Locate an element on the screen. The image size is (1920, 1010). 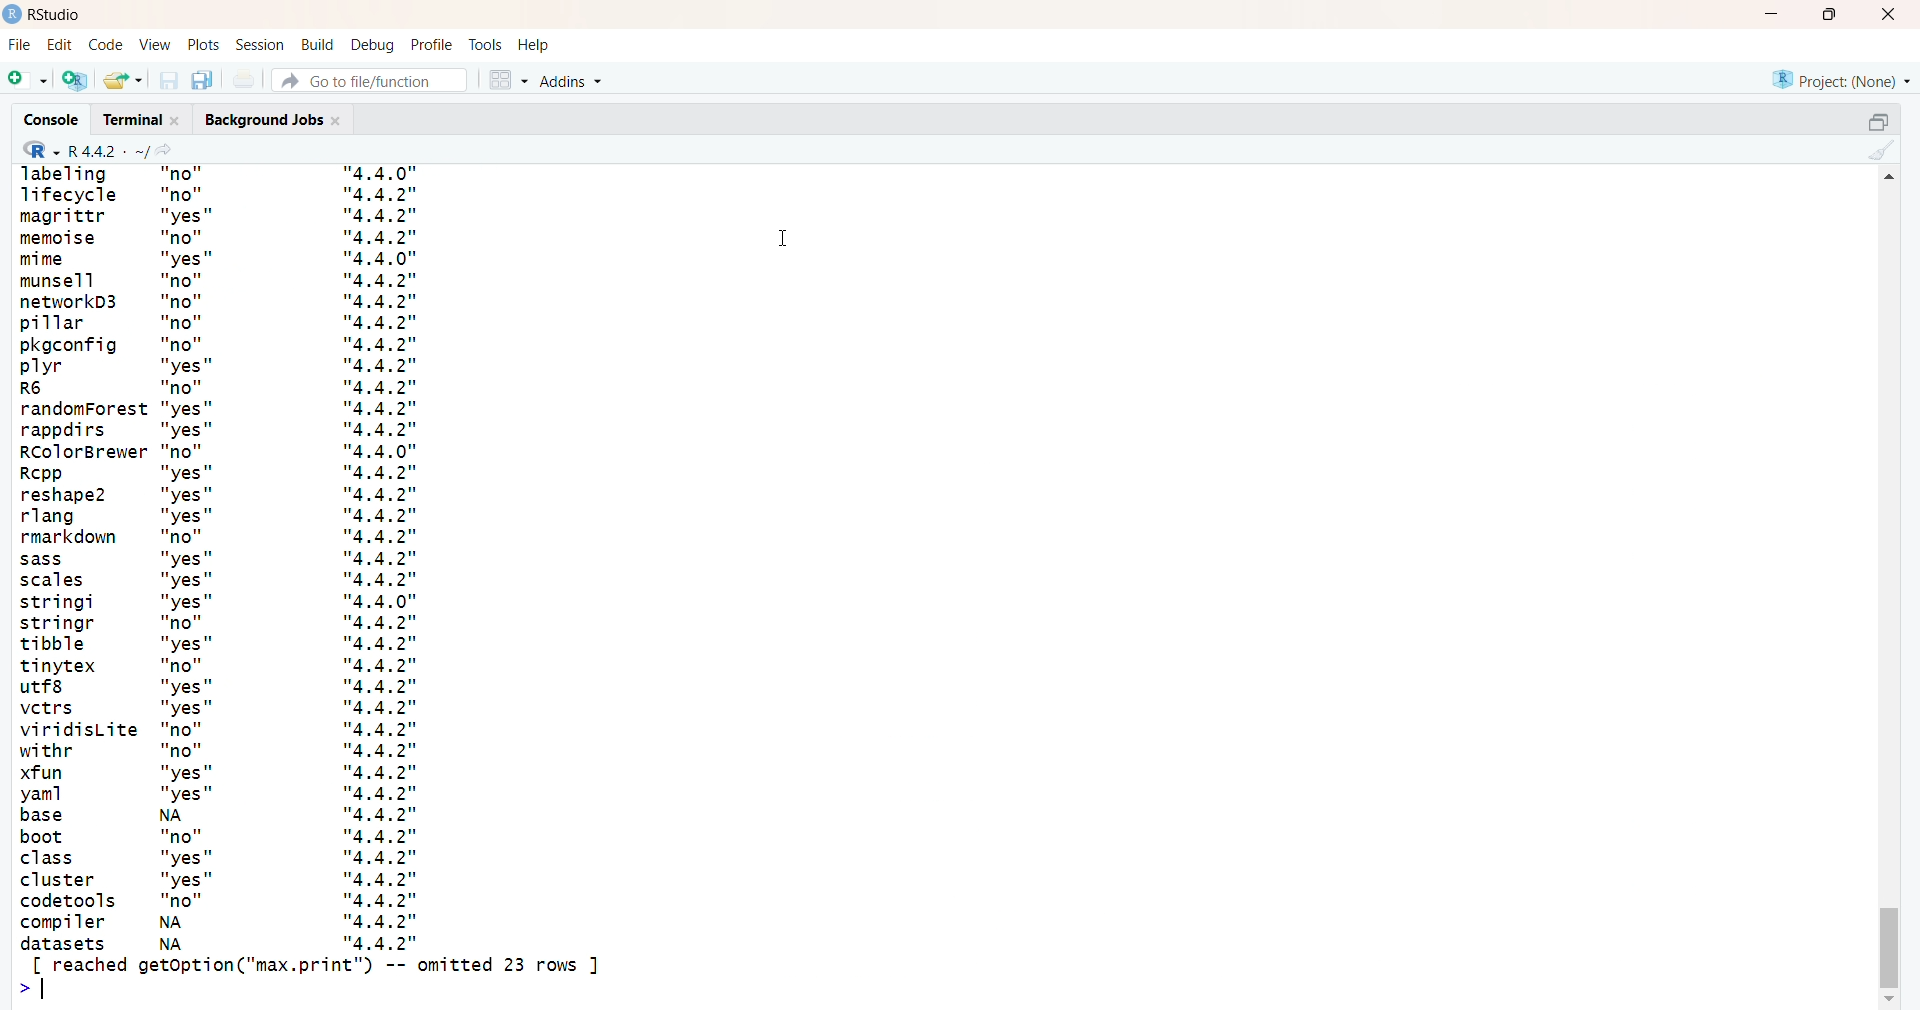
close is located at coordinates (1893, 13).